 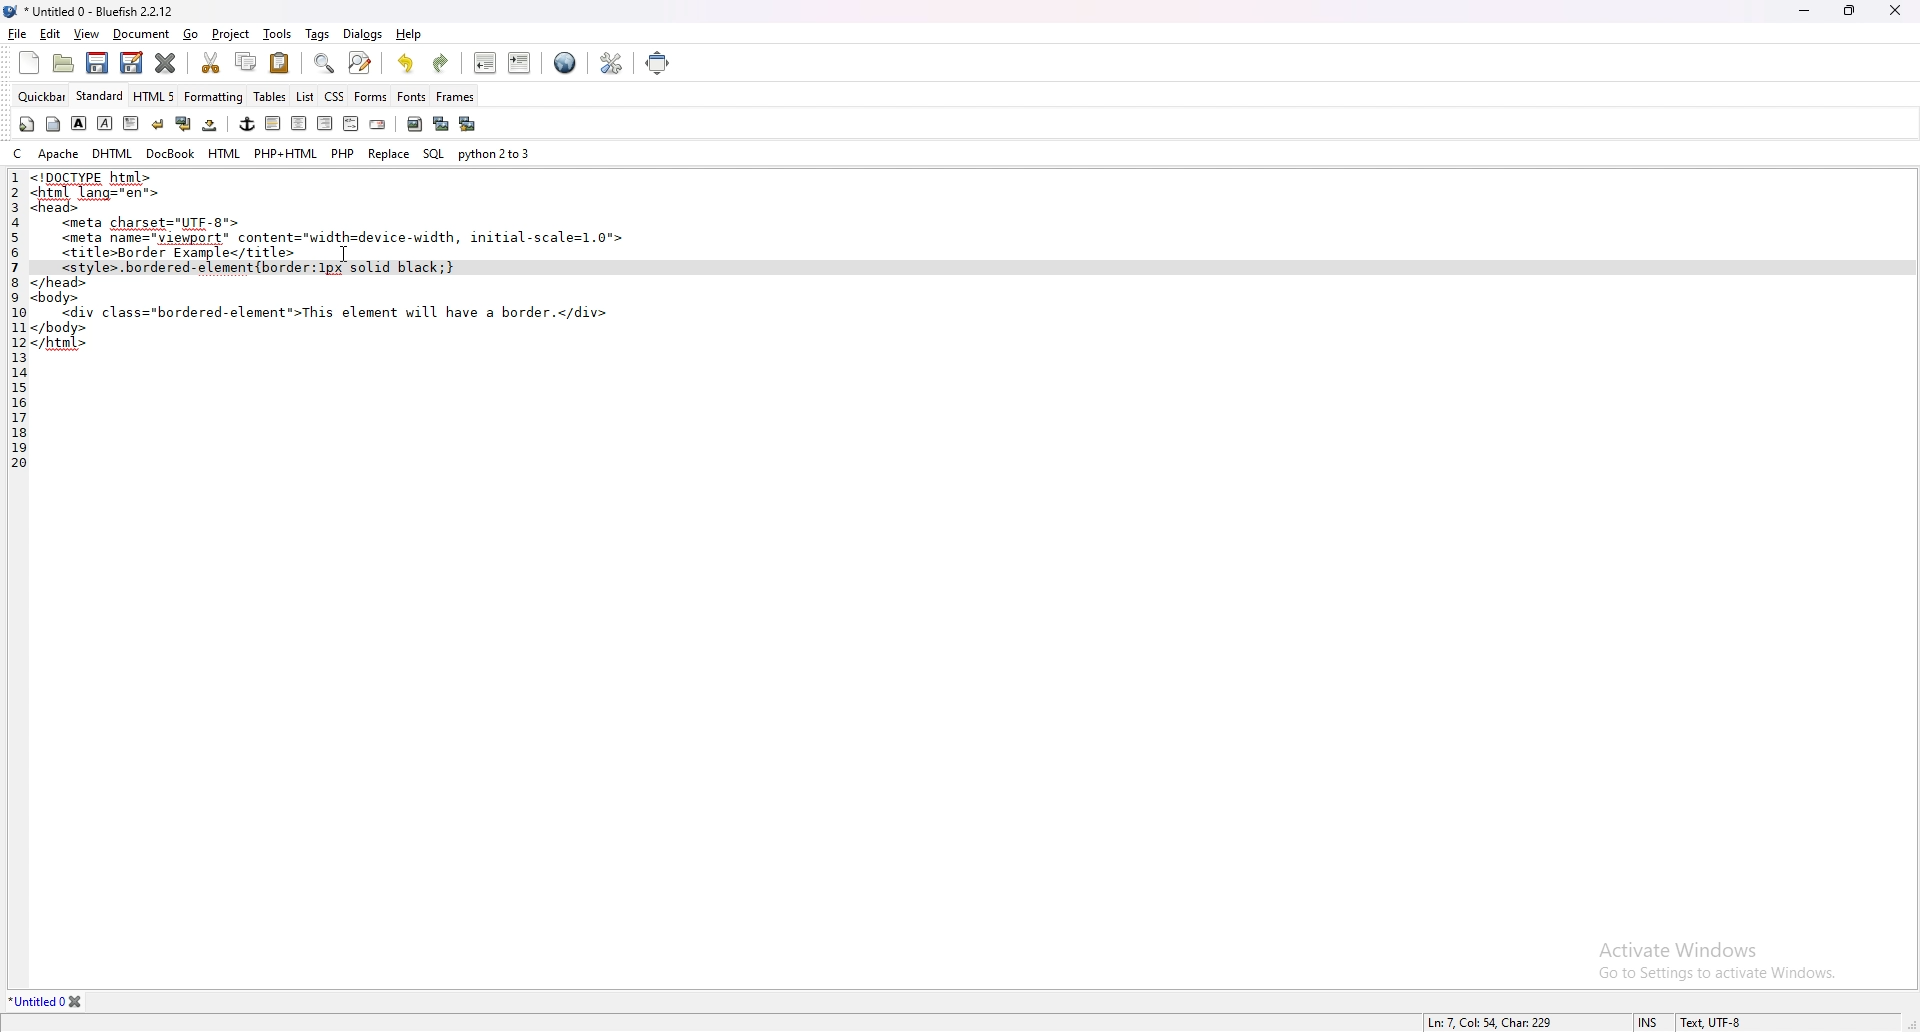 What do you see at coordinates (104, 123) in the screenshot?
I see `italic` at bounding box center [104, 123].